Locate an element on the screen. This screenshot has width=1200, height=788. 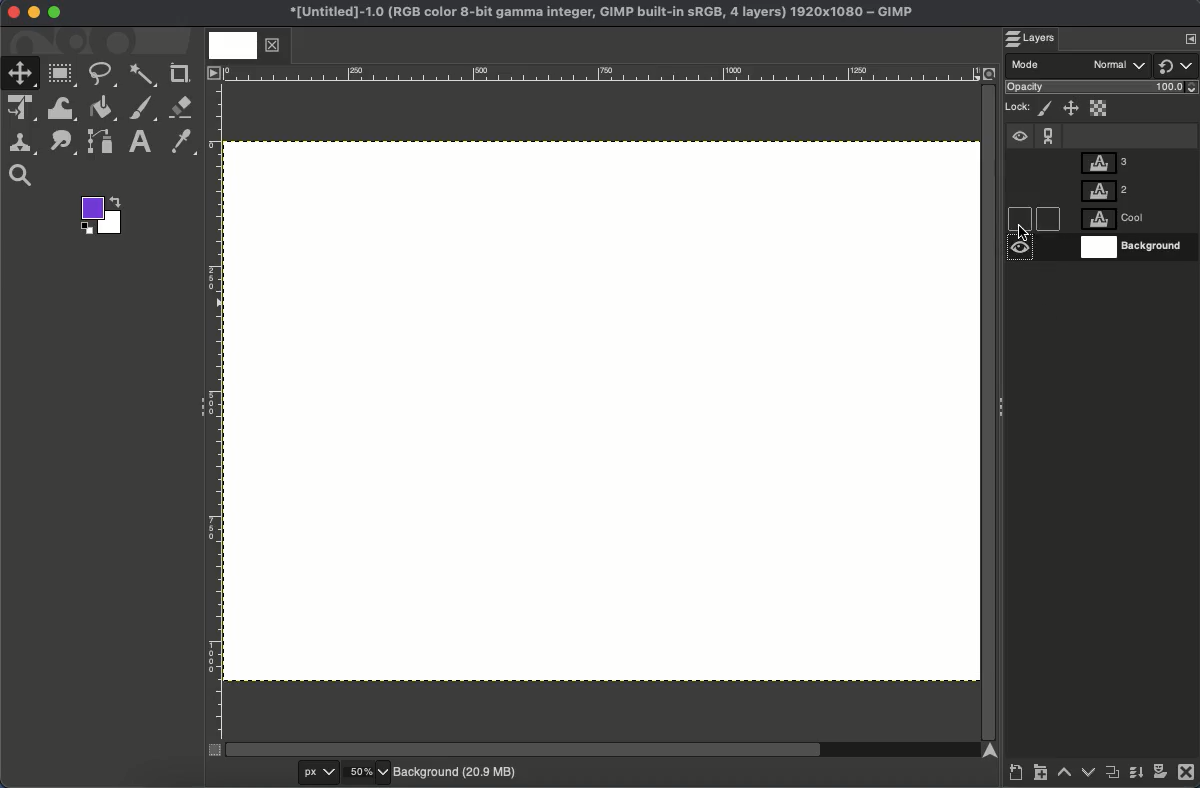
Position and size is located at coordinates (1072, 110).